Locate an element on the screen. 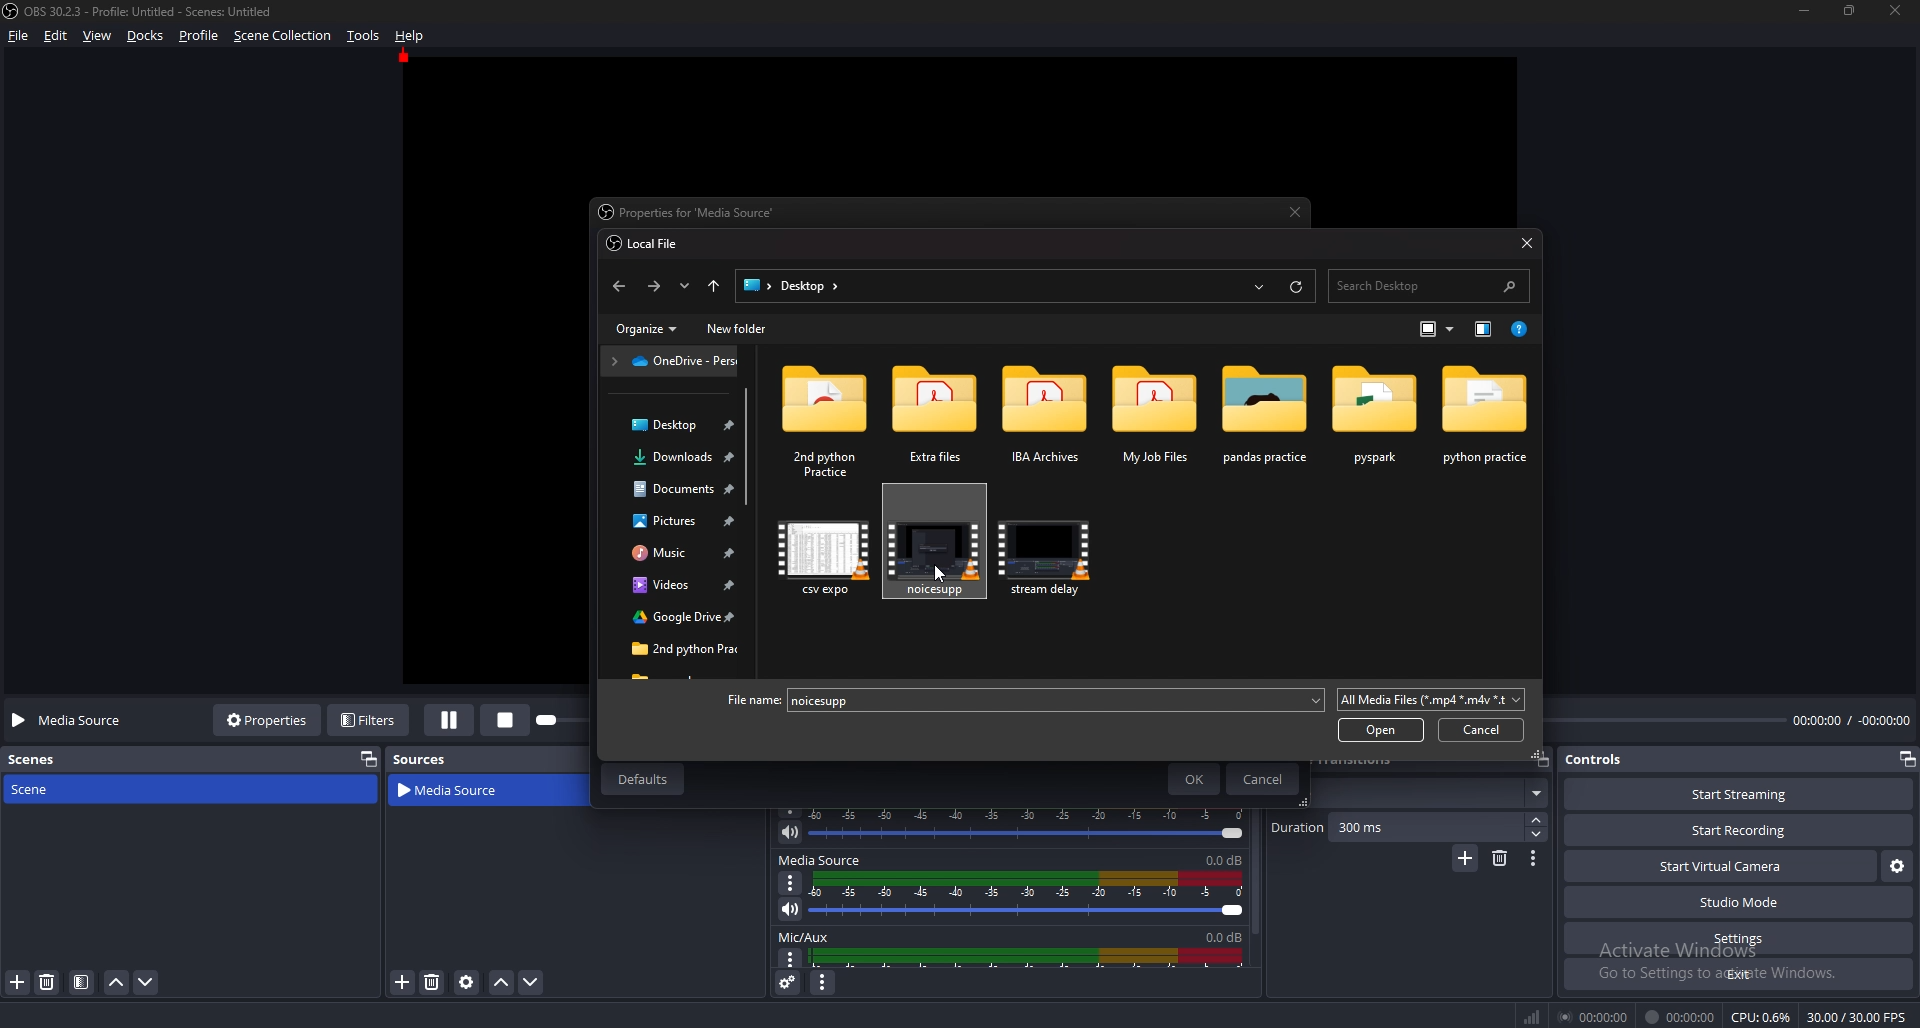 This screenshot has height=1028, width=1920. Duration is located at coordinates (1398, 827).